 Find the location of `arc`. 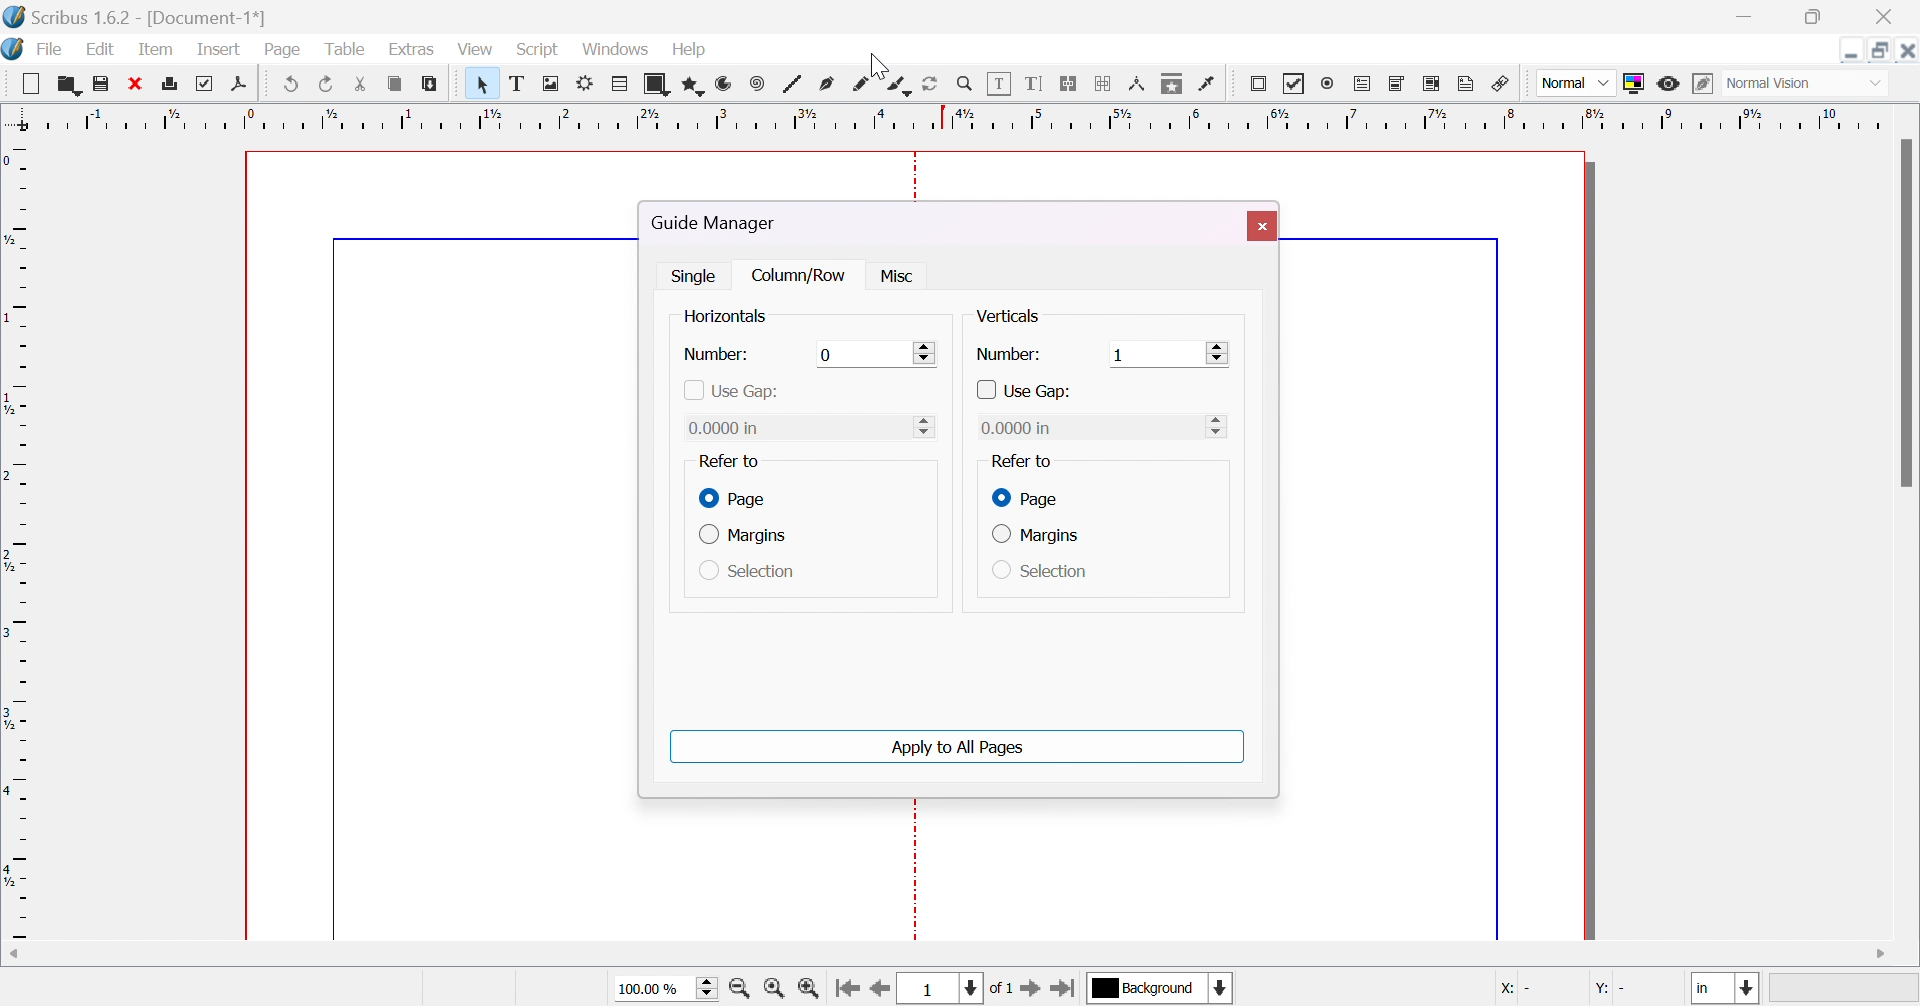

arc is located at coordinates (725, 87).